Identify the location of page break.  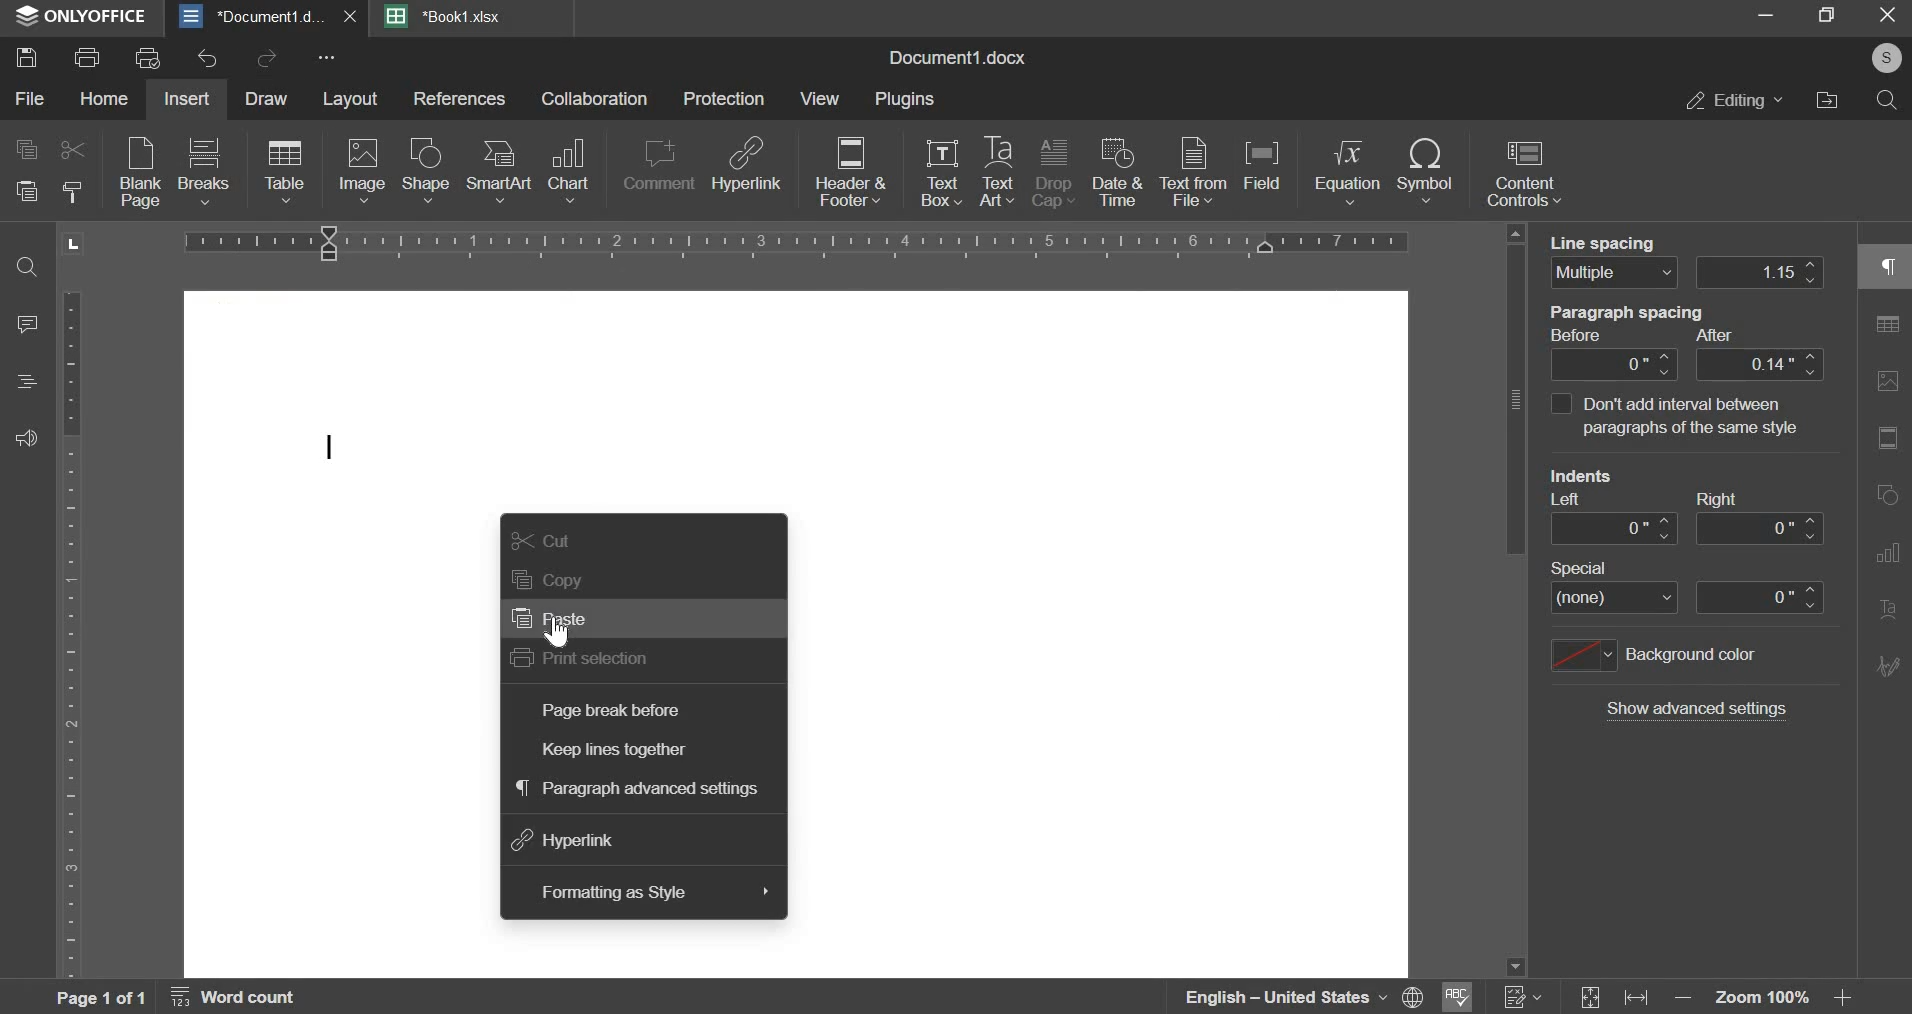
(202, 172).